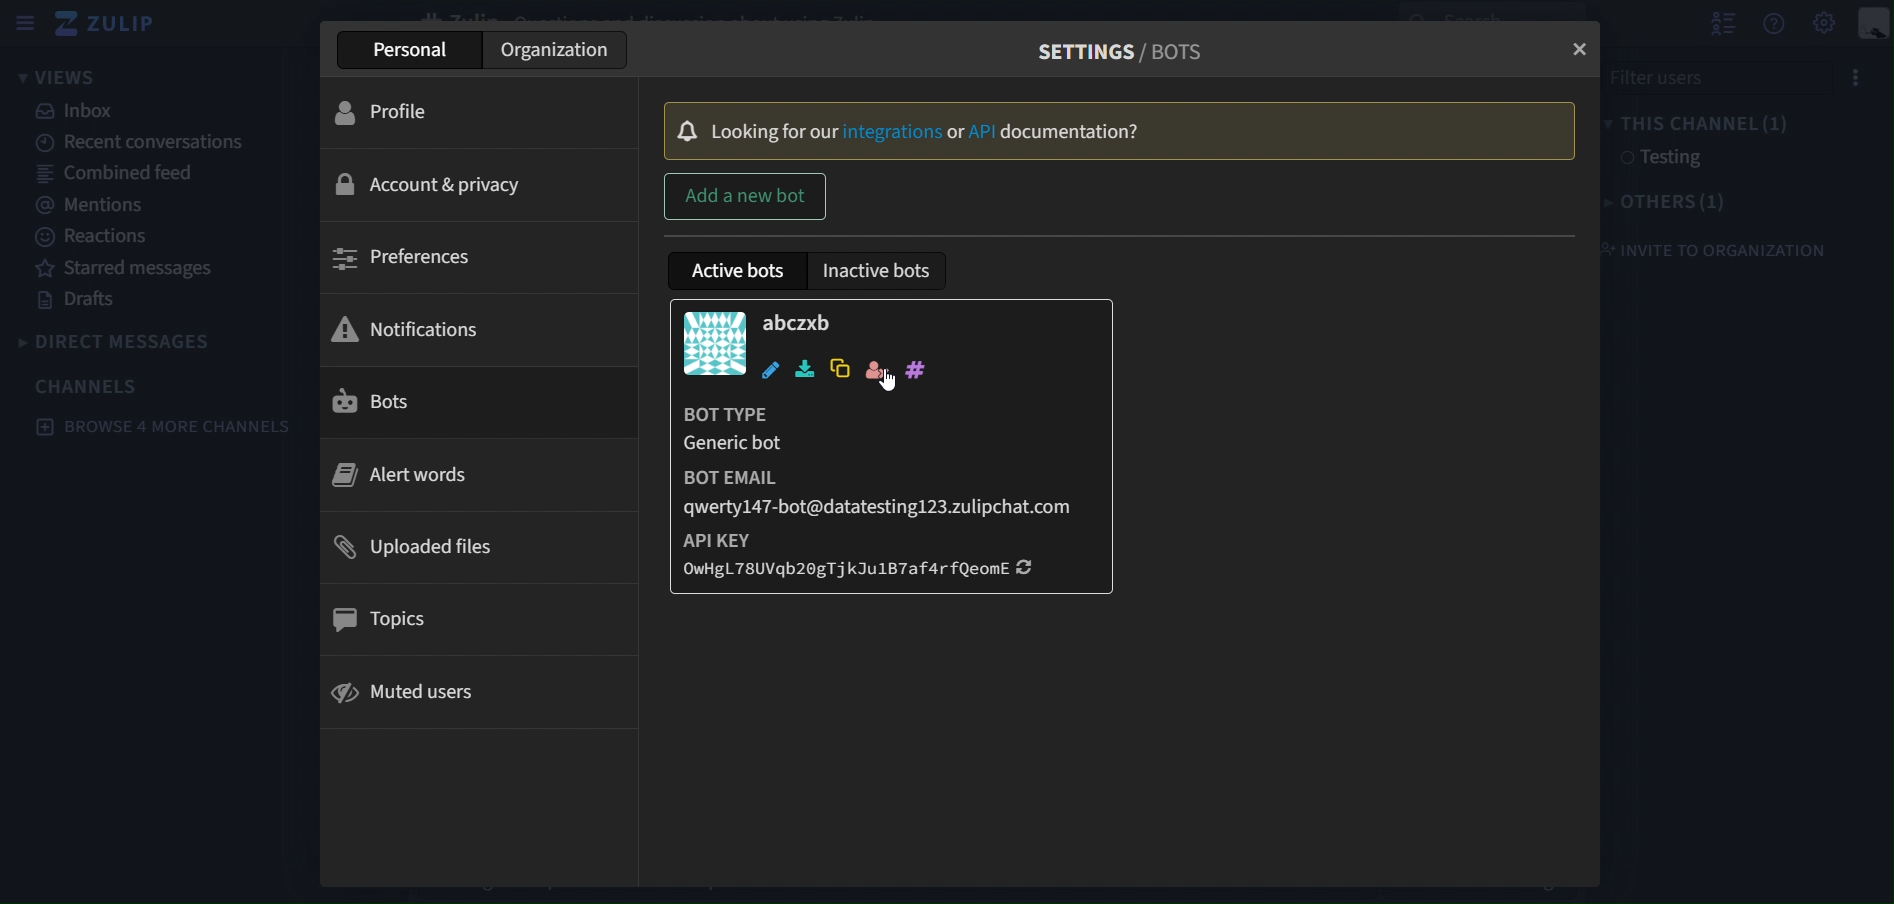 The image size is (1894, 904). I want to click on active bots, so click(743, 270).